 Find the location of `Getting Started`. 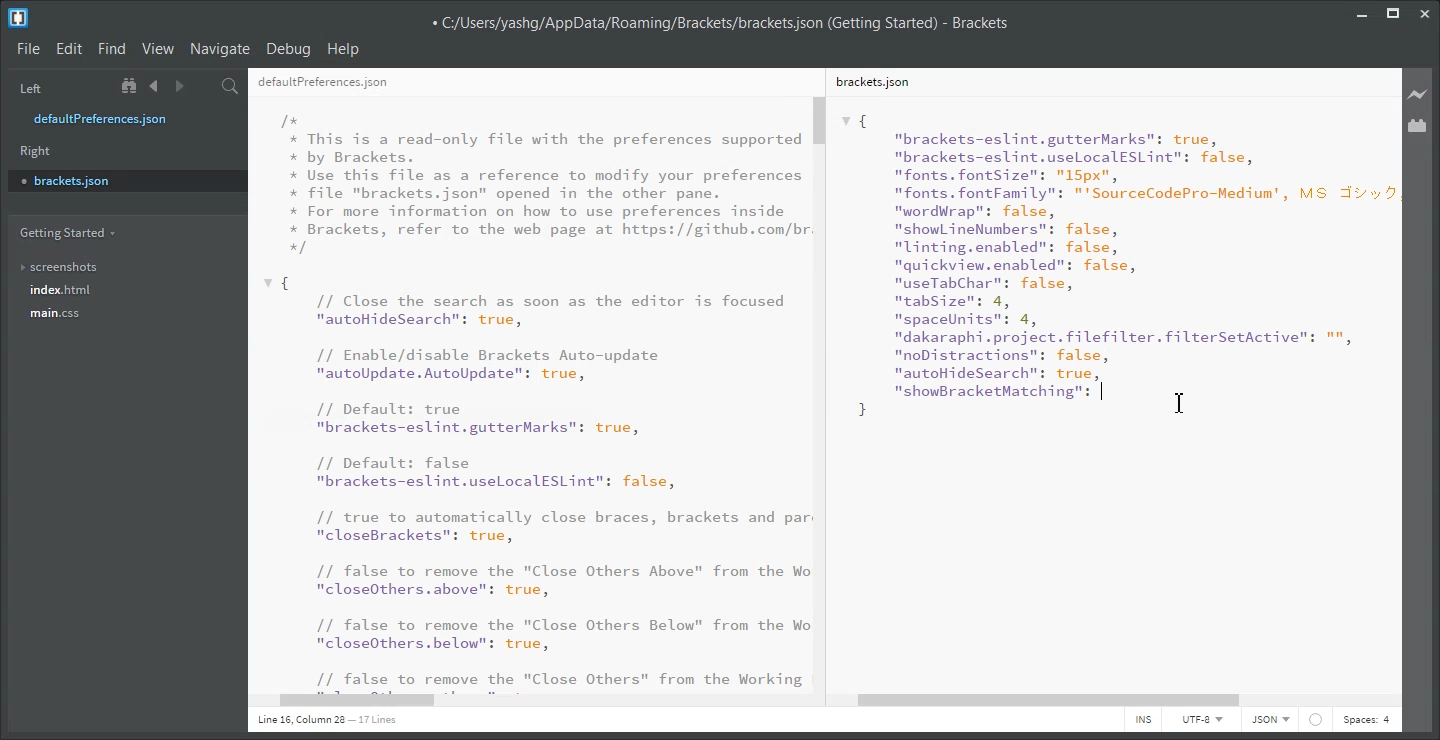

Getting Started is located at coordinates (66, 233).